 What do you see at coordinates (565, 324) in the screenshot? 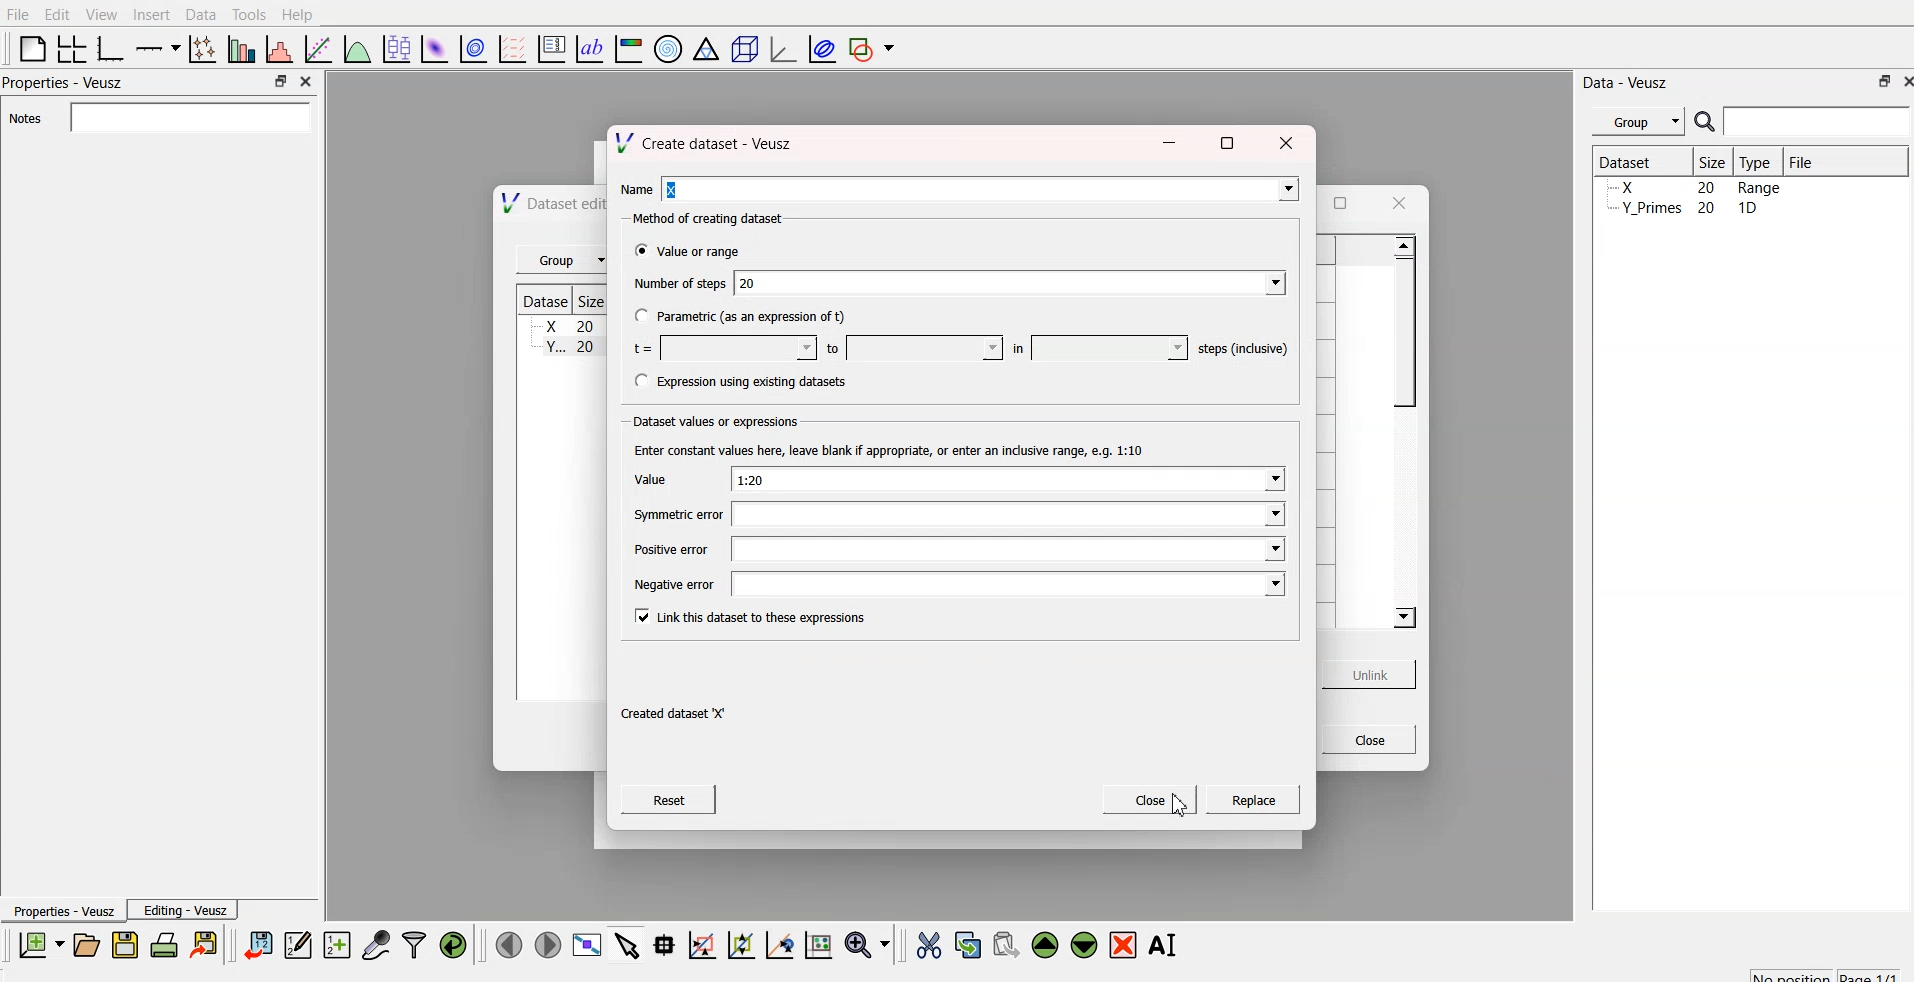
I see `Y.. 28` at bounding box center [565, 324].